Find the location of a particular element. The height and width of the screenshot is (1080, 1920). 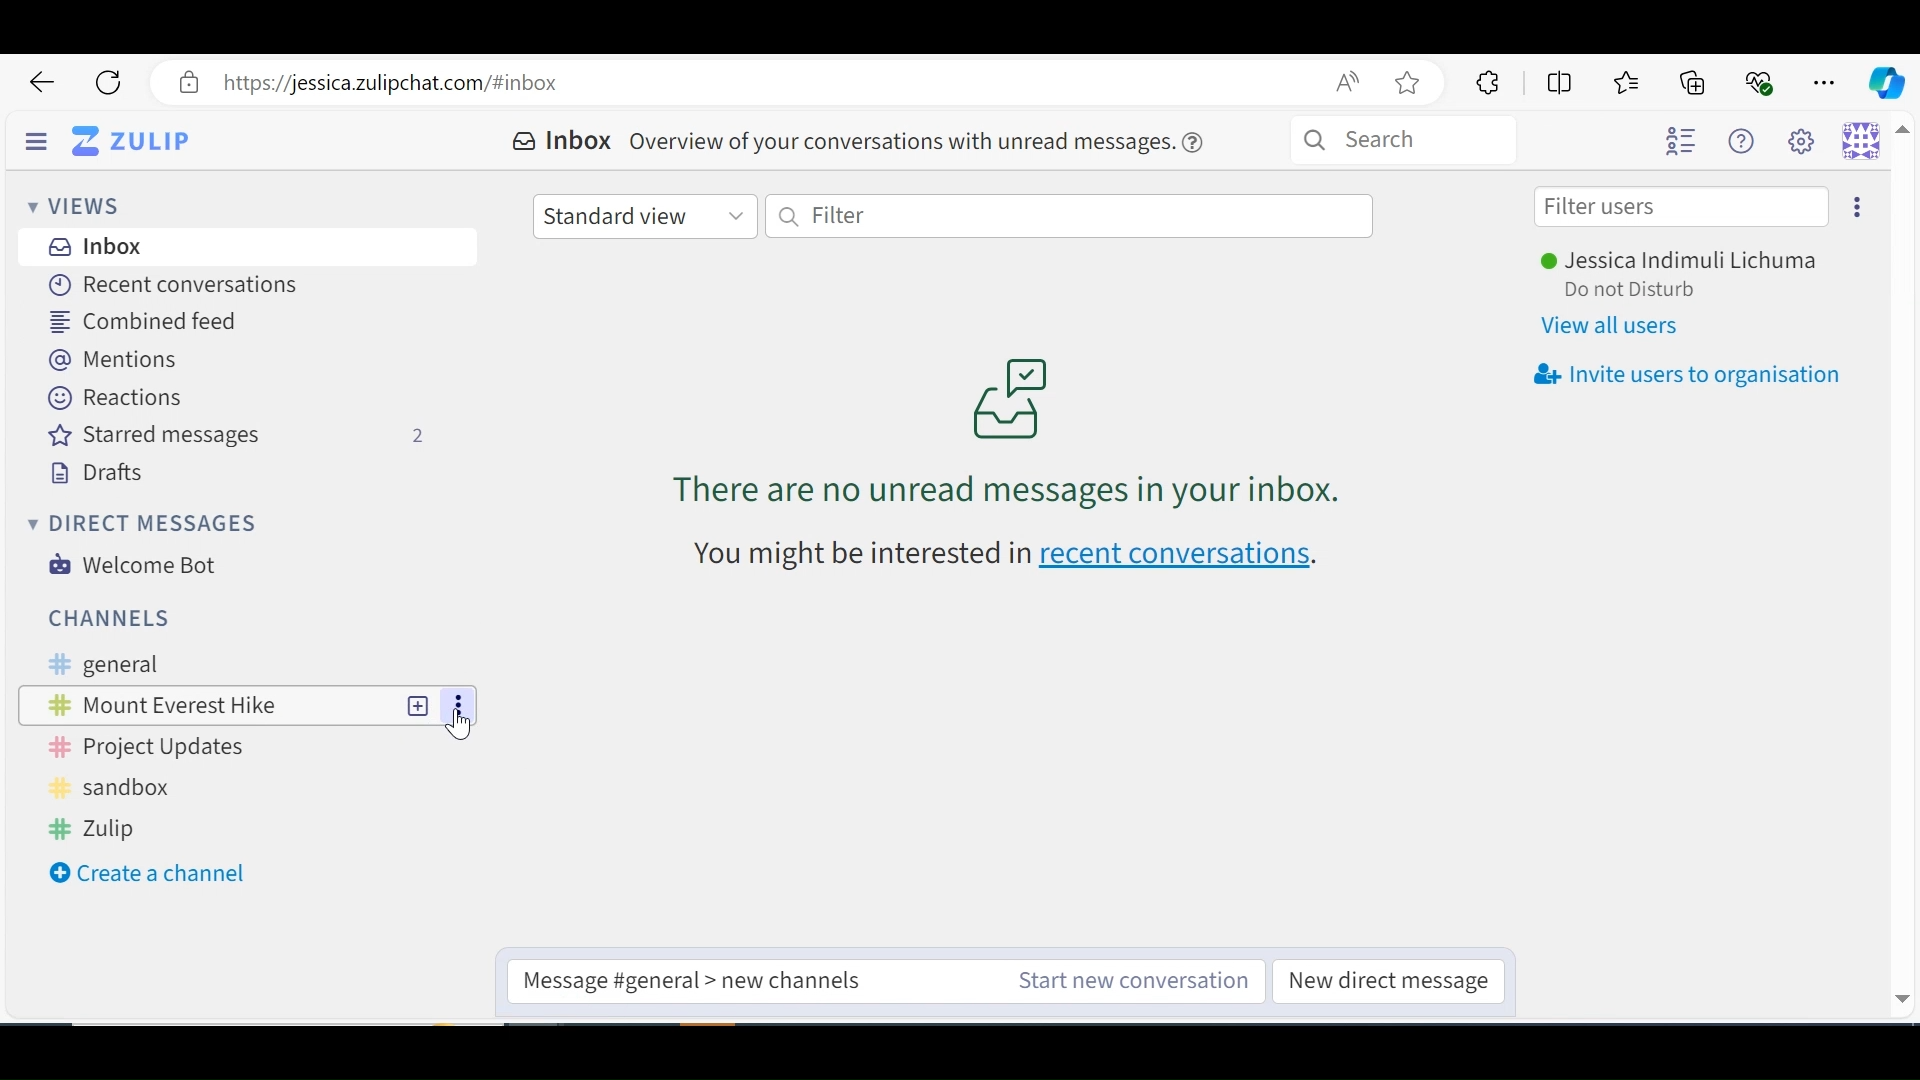

Starred messages is located at coordinates (239, 437).